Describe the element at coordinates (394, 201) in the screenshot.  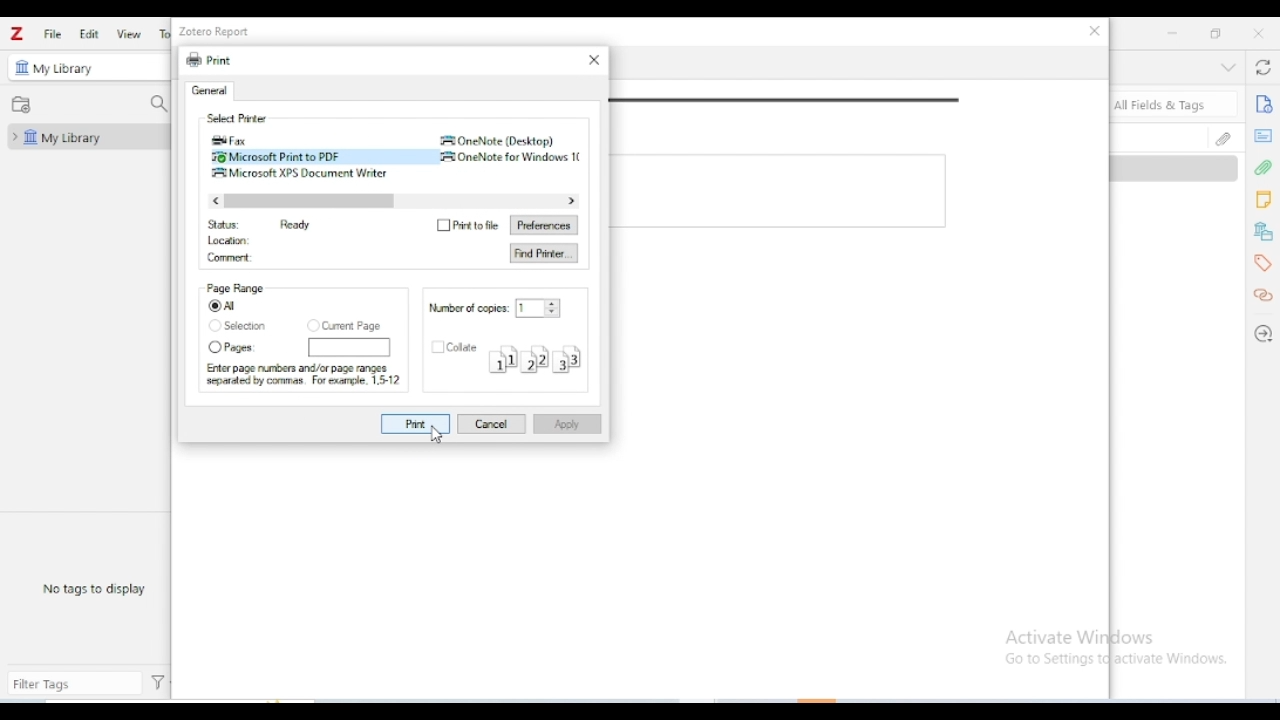
I see `horizontal scroll bar` at that location.